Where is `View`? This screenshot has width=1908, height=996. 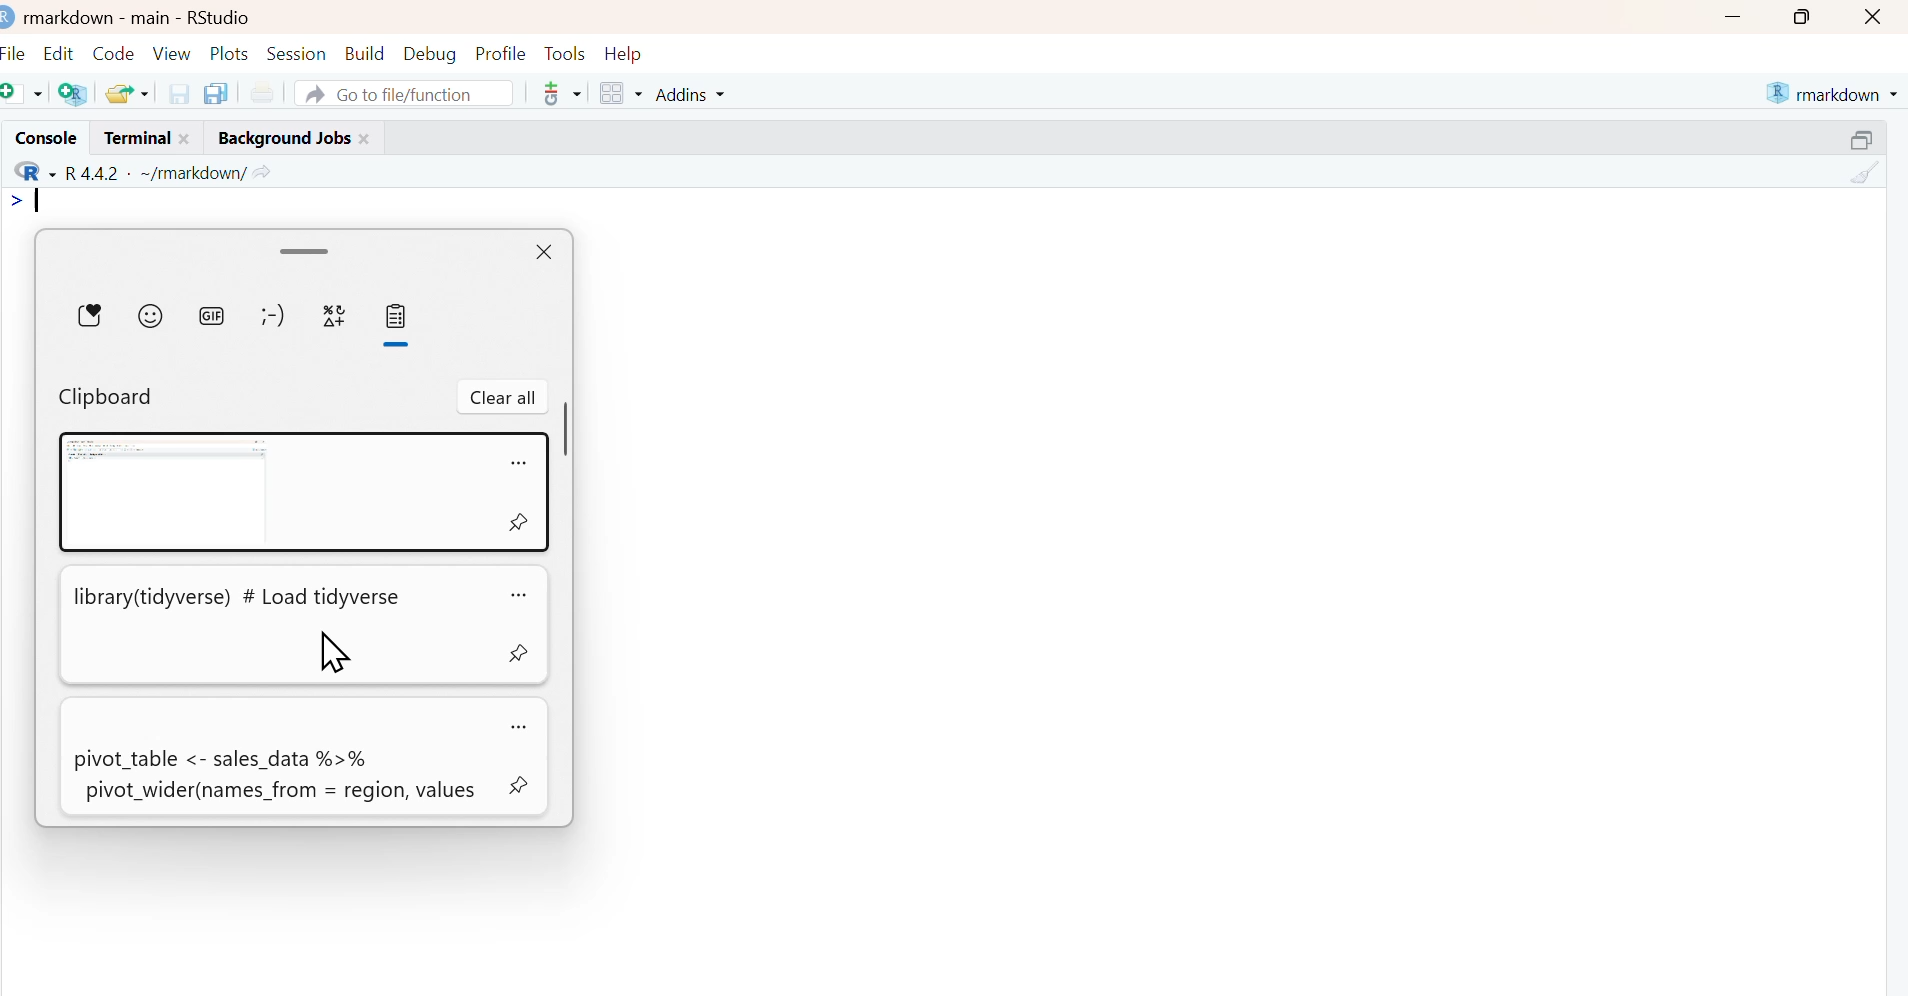
View is located at coordinates (174, 50).